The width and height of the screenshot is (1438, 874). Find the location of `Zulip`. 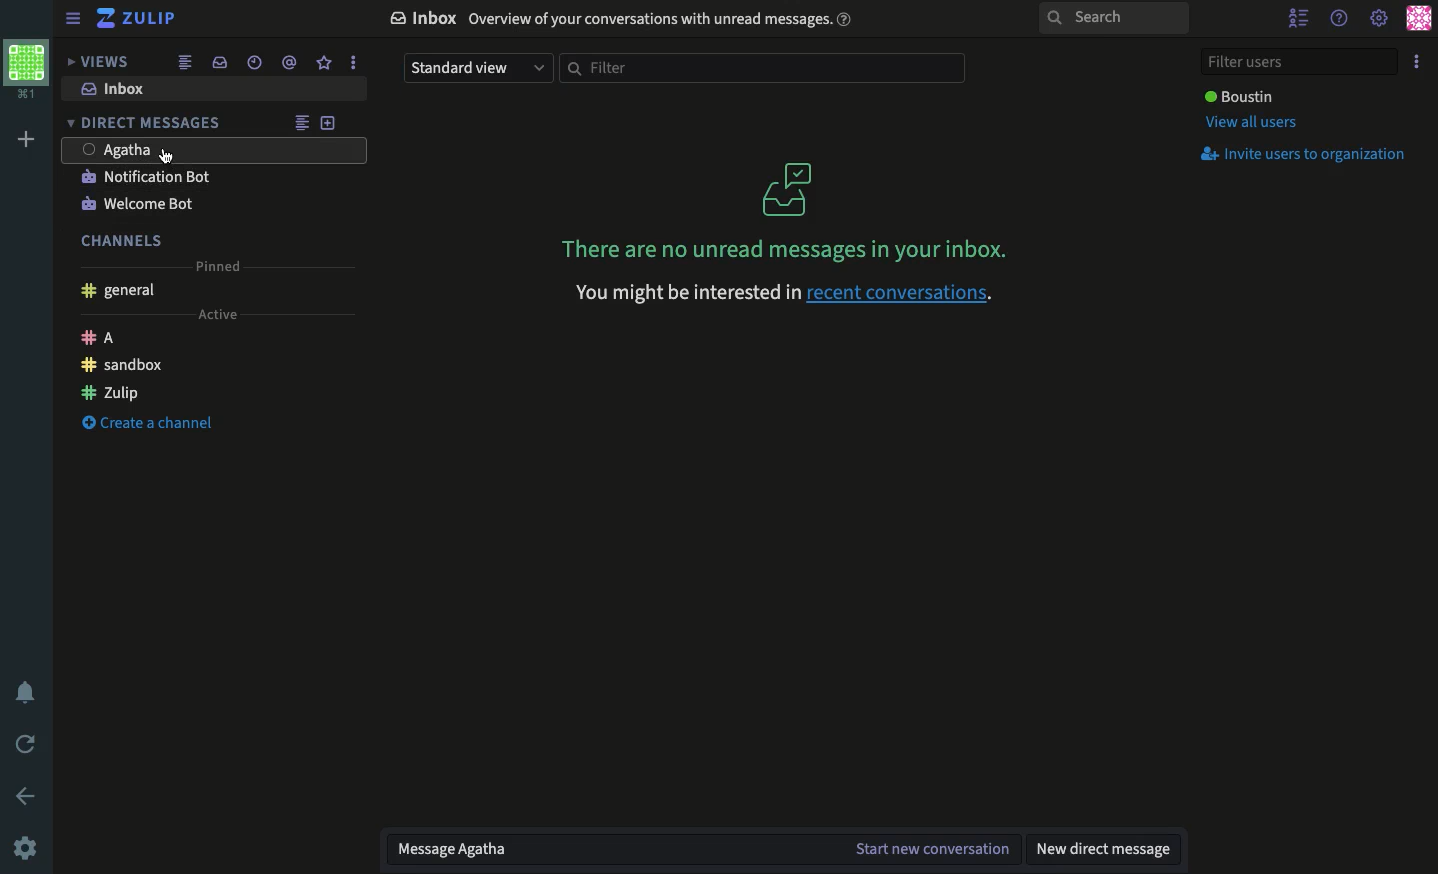

Zulip is located at coordinates (140, 17).